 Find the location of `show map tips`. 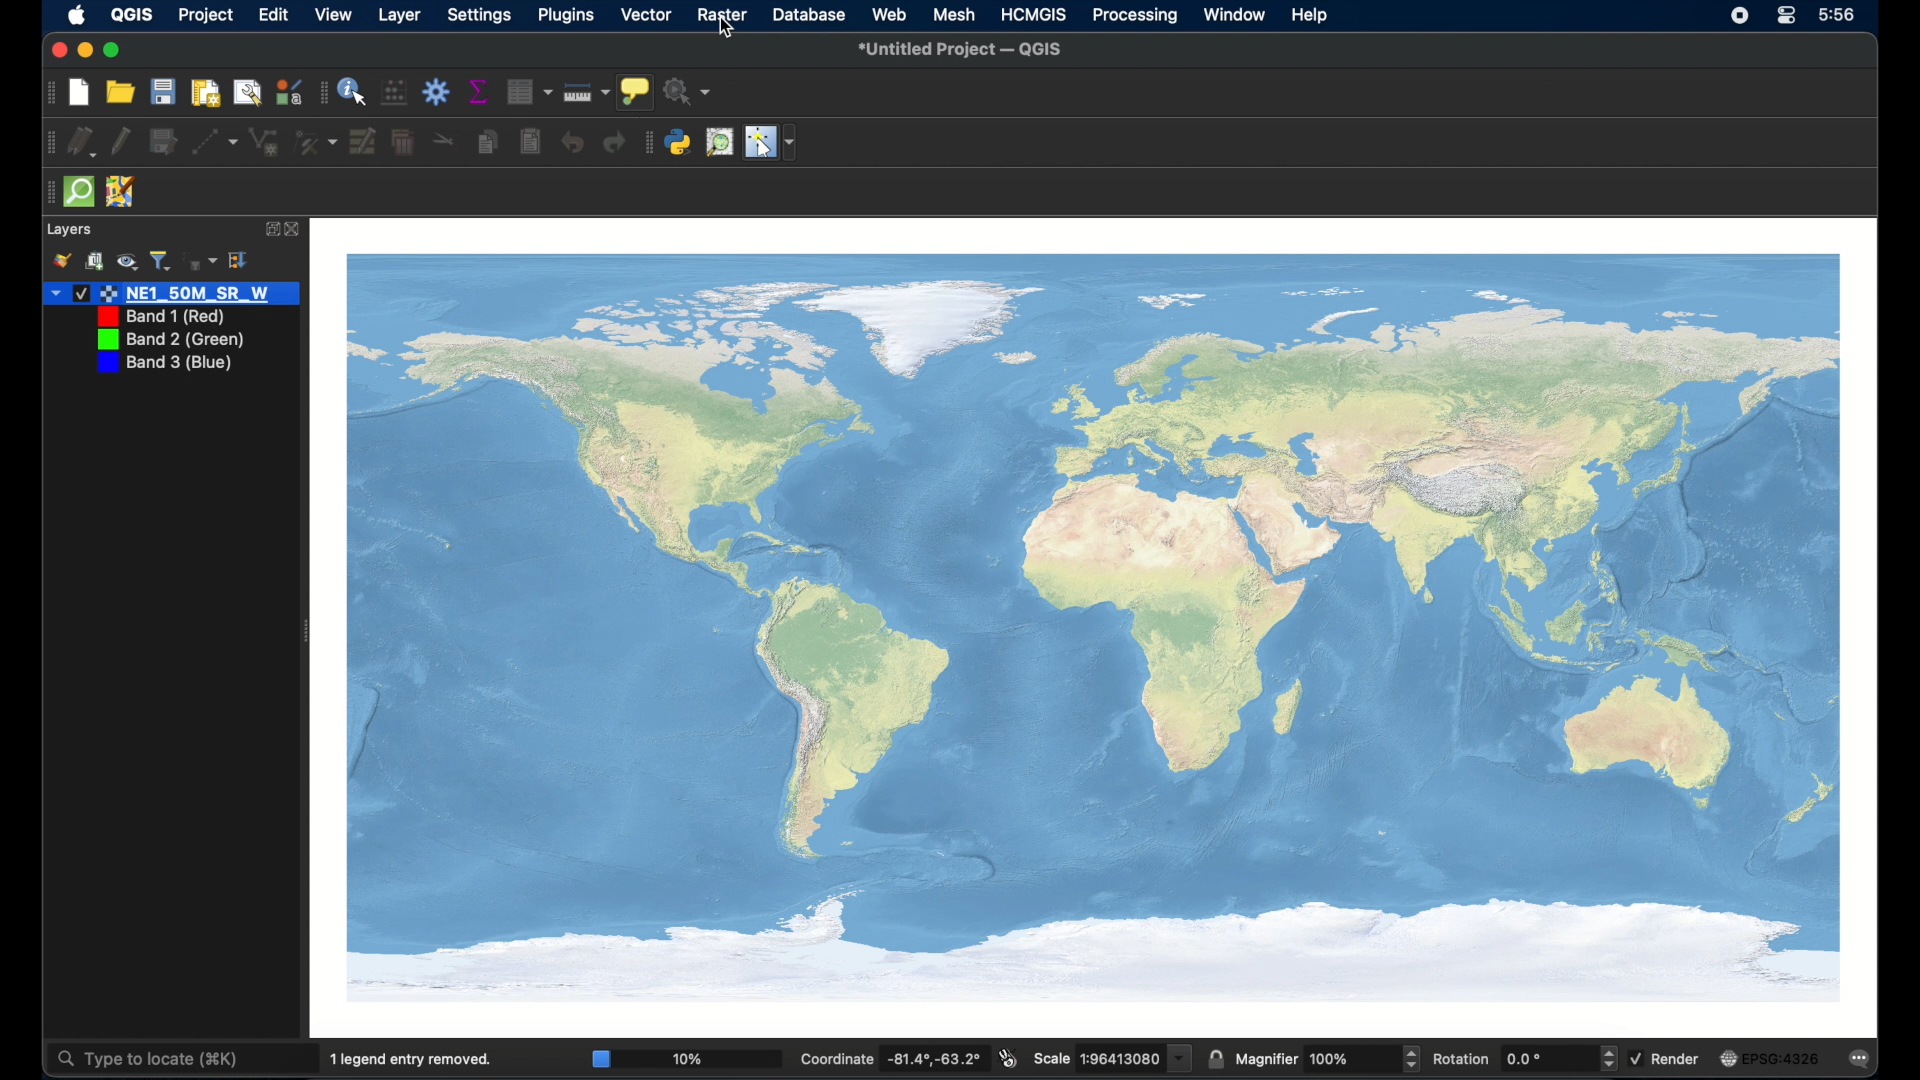

show map tips is located at coordinates (636, 91).